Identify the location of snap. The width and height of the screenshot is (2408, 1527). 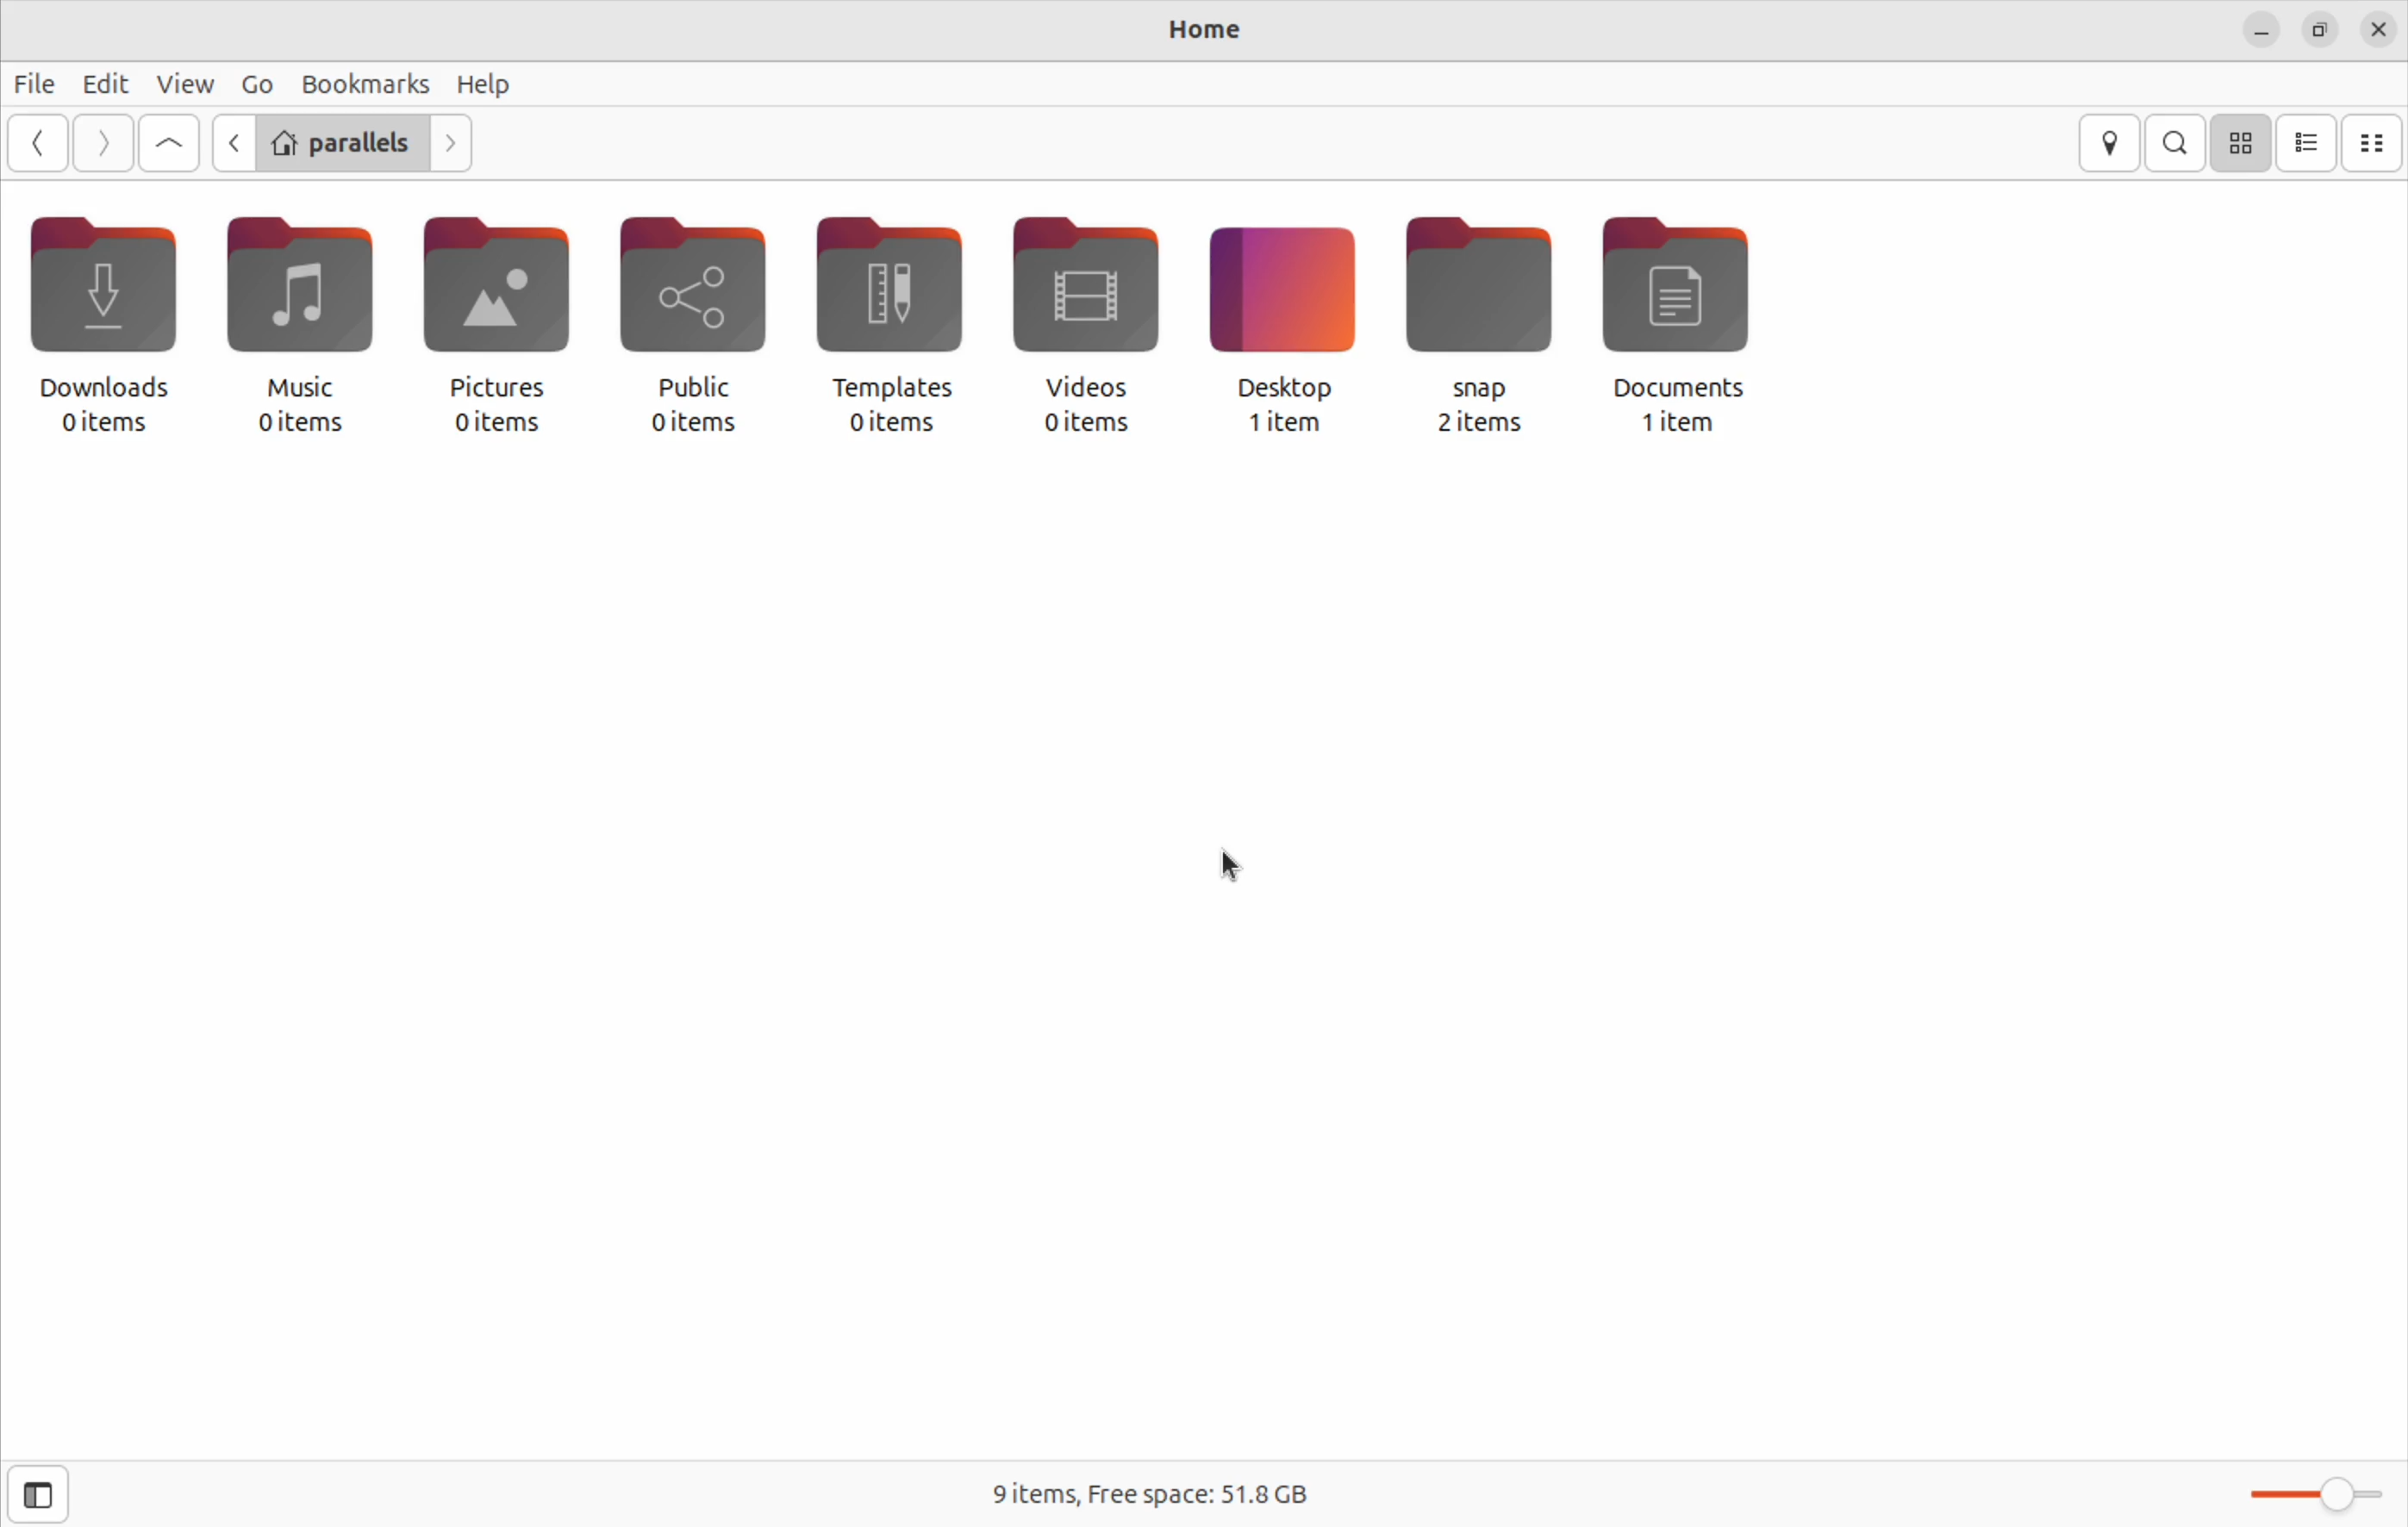
(1478, 298).